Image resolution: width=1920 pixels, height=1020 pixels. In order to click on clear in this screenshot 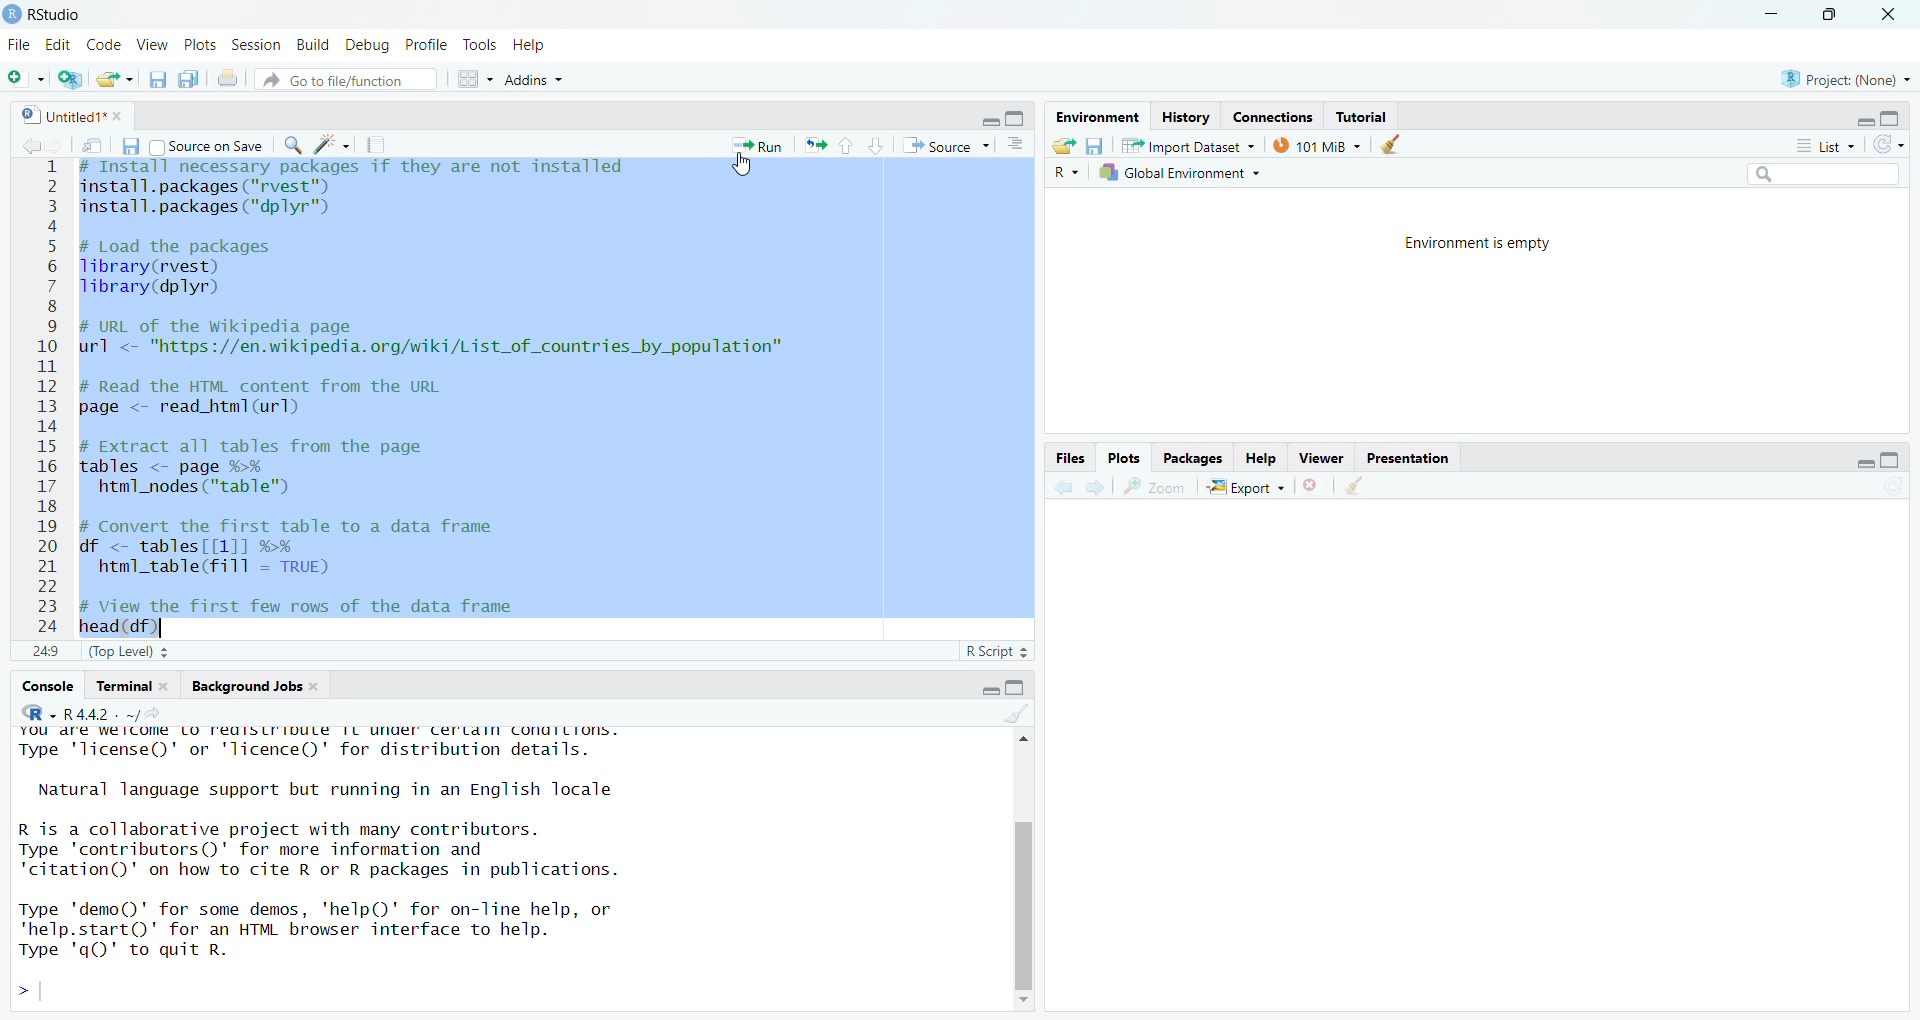, I will do `click(1390, 144)`.